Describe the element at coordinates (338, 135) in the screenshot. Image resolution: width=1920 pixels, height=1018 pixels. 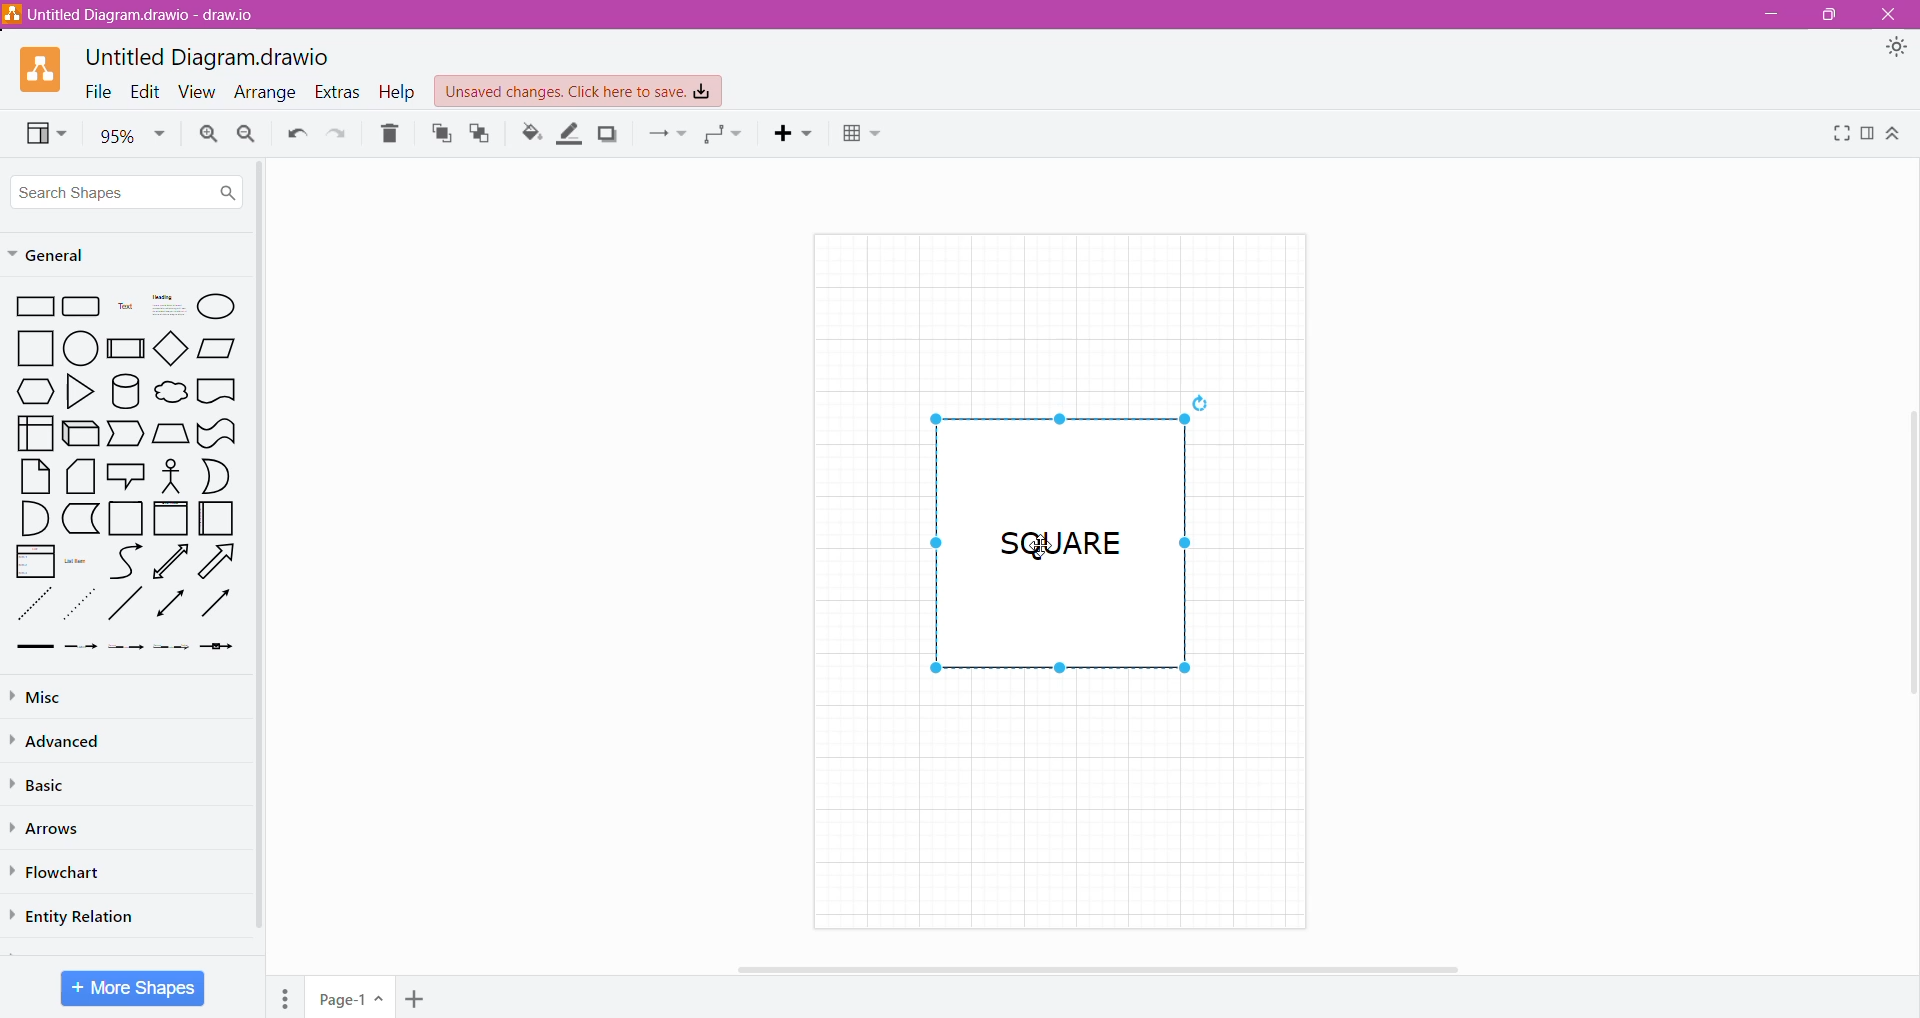
I see `Redo` at that location.